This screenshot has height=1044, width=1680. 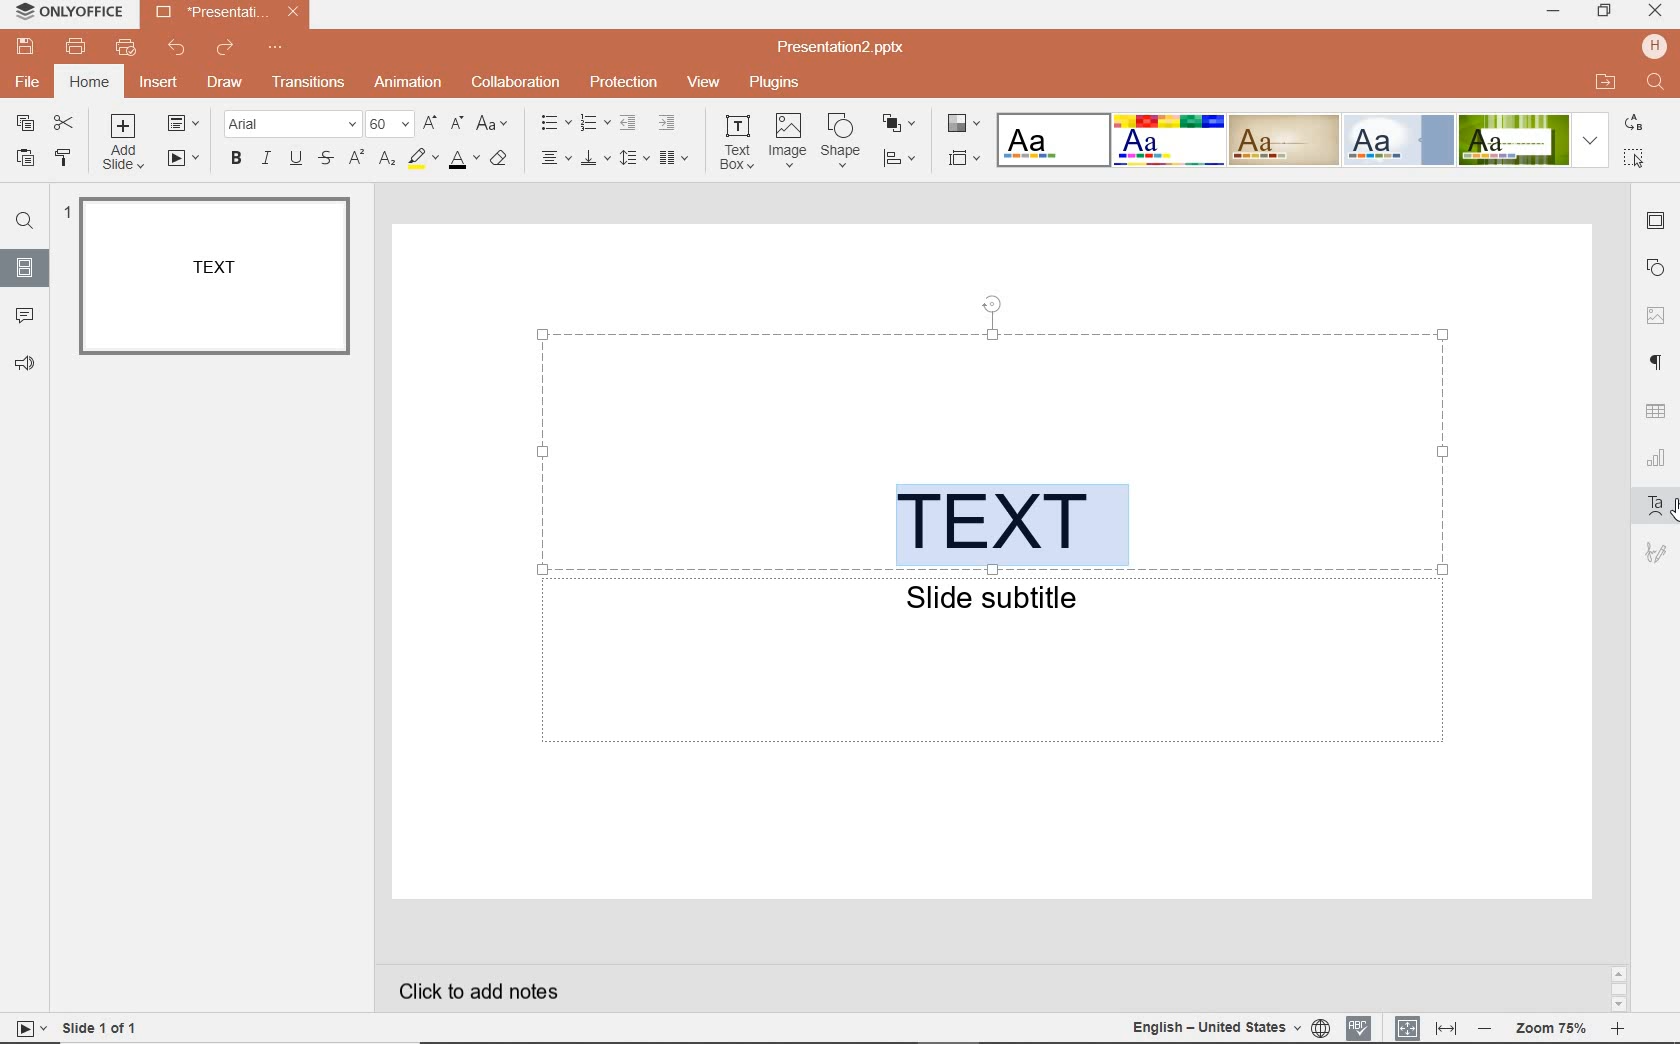 I want to click on find, so click(x=1657, y=84).